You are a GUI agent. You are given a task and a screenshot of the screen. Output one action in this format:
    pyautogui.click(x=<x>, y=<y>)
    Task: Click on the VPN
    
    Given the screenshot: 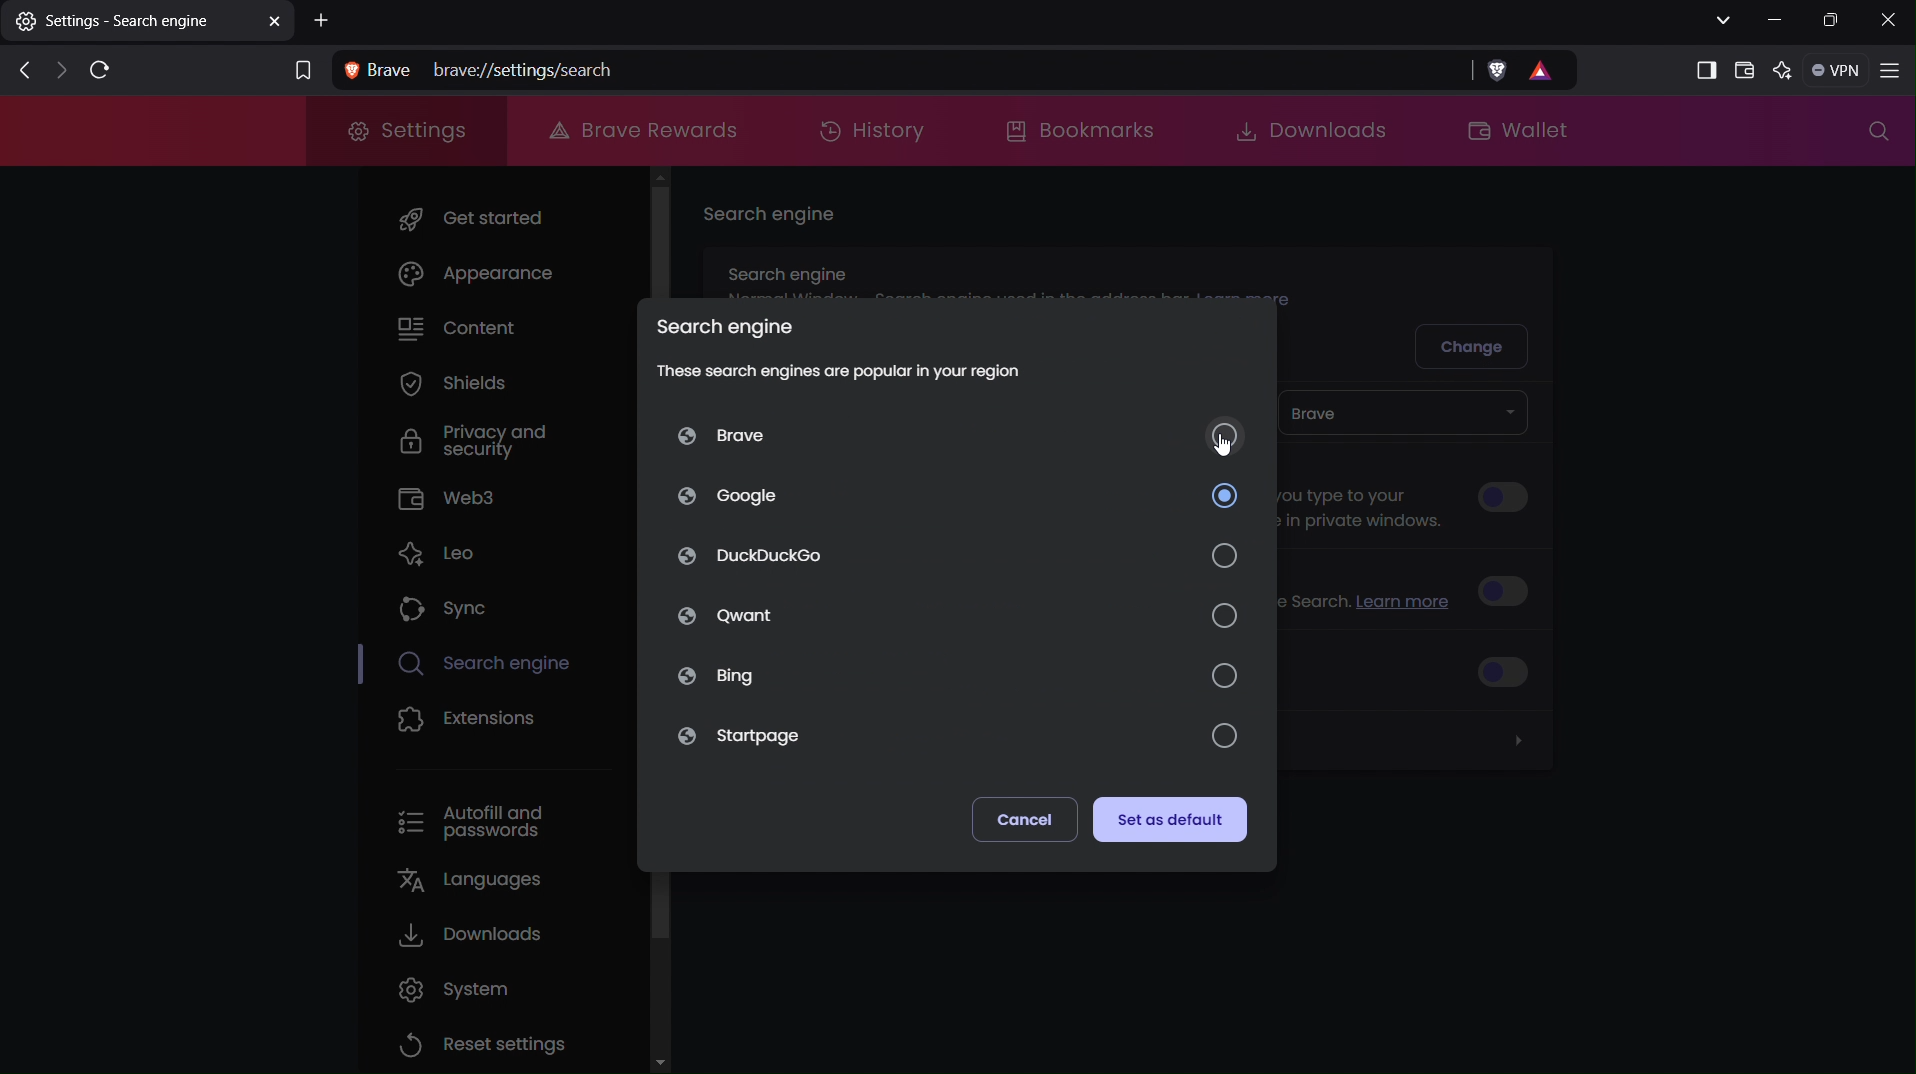 What is the action you would take?
    pyautogui.click(x=1839, y=71)
    